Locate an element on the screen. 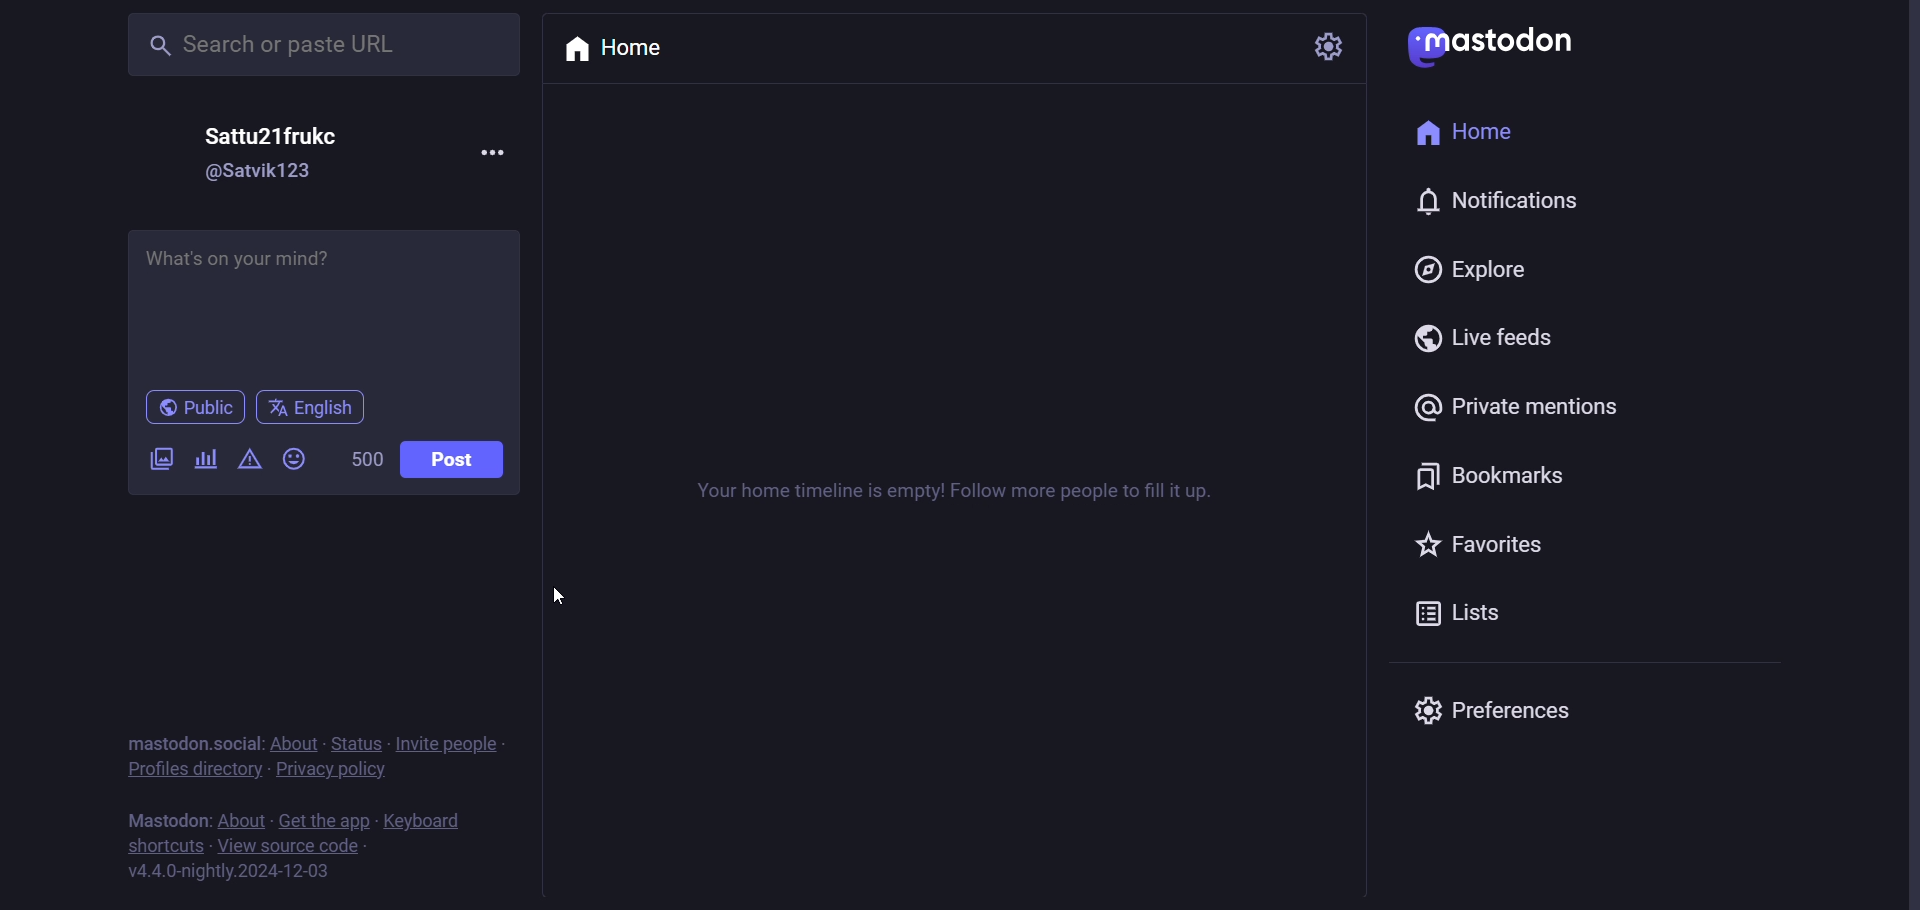 This screenshot has height=910, width=1920. about is located at coordinates (295, 745).